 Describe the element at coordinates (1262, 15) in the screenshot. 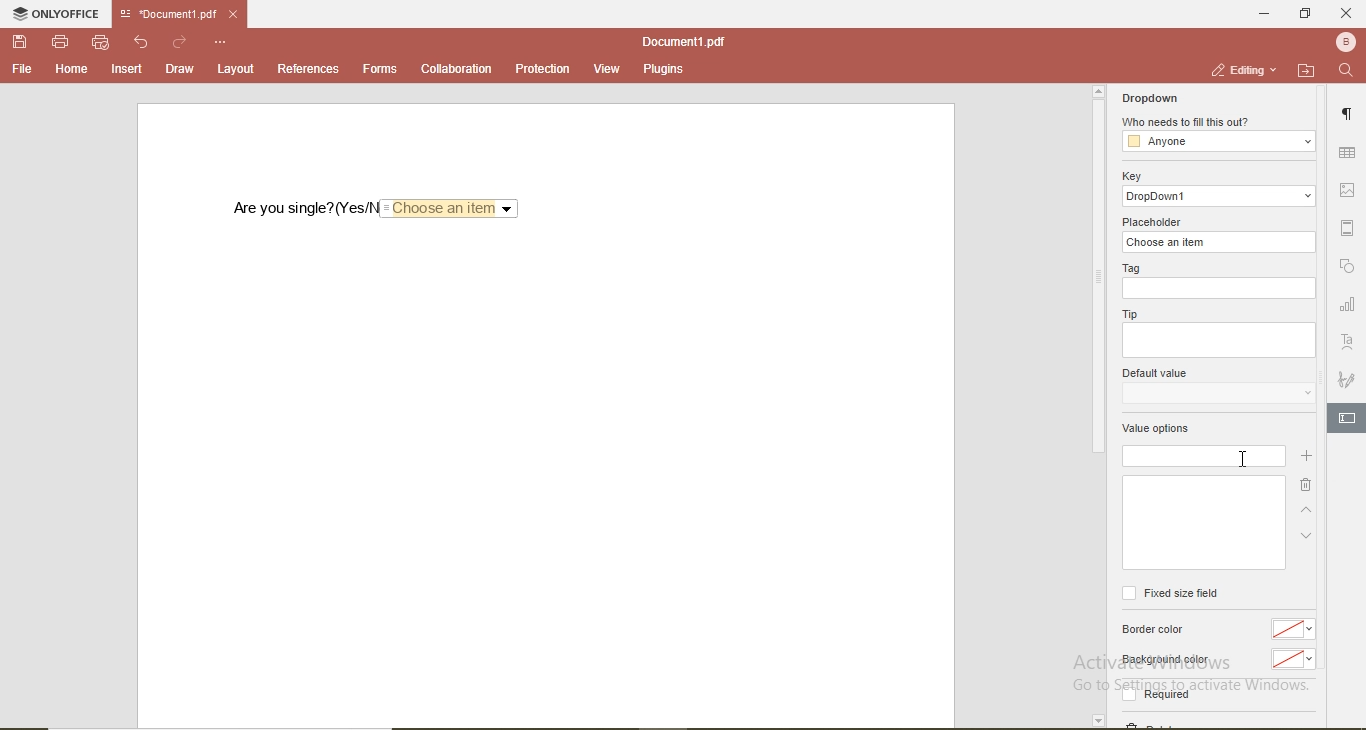

I see `minimise` at that location.